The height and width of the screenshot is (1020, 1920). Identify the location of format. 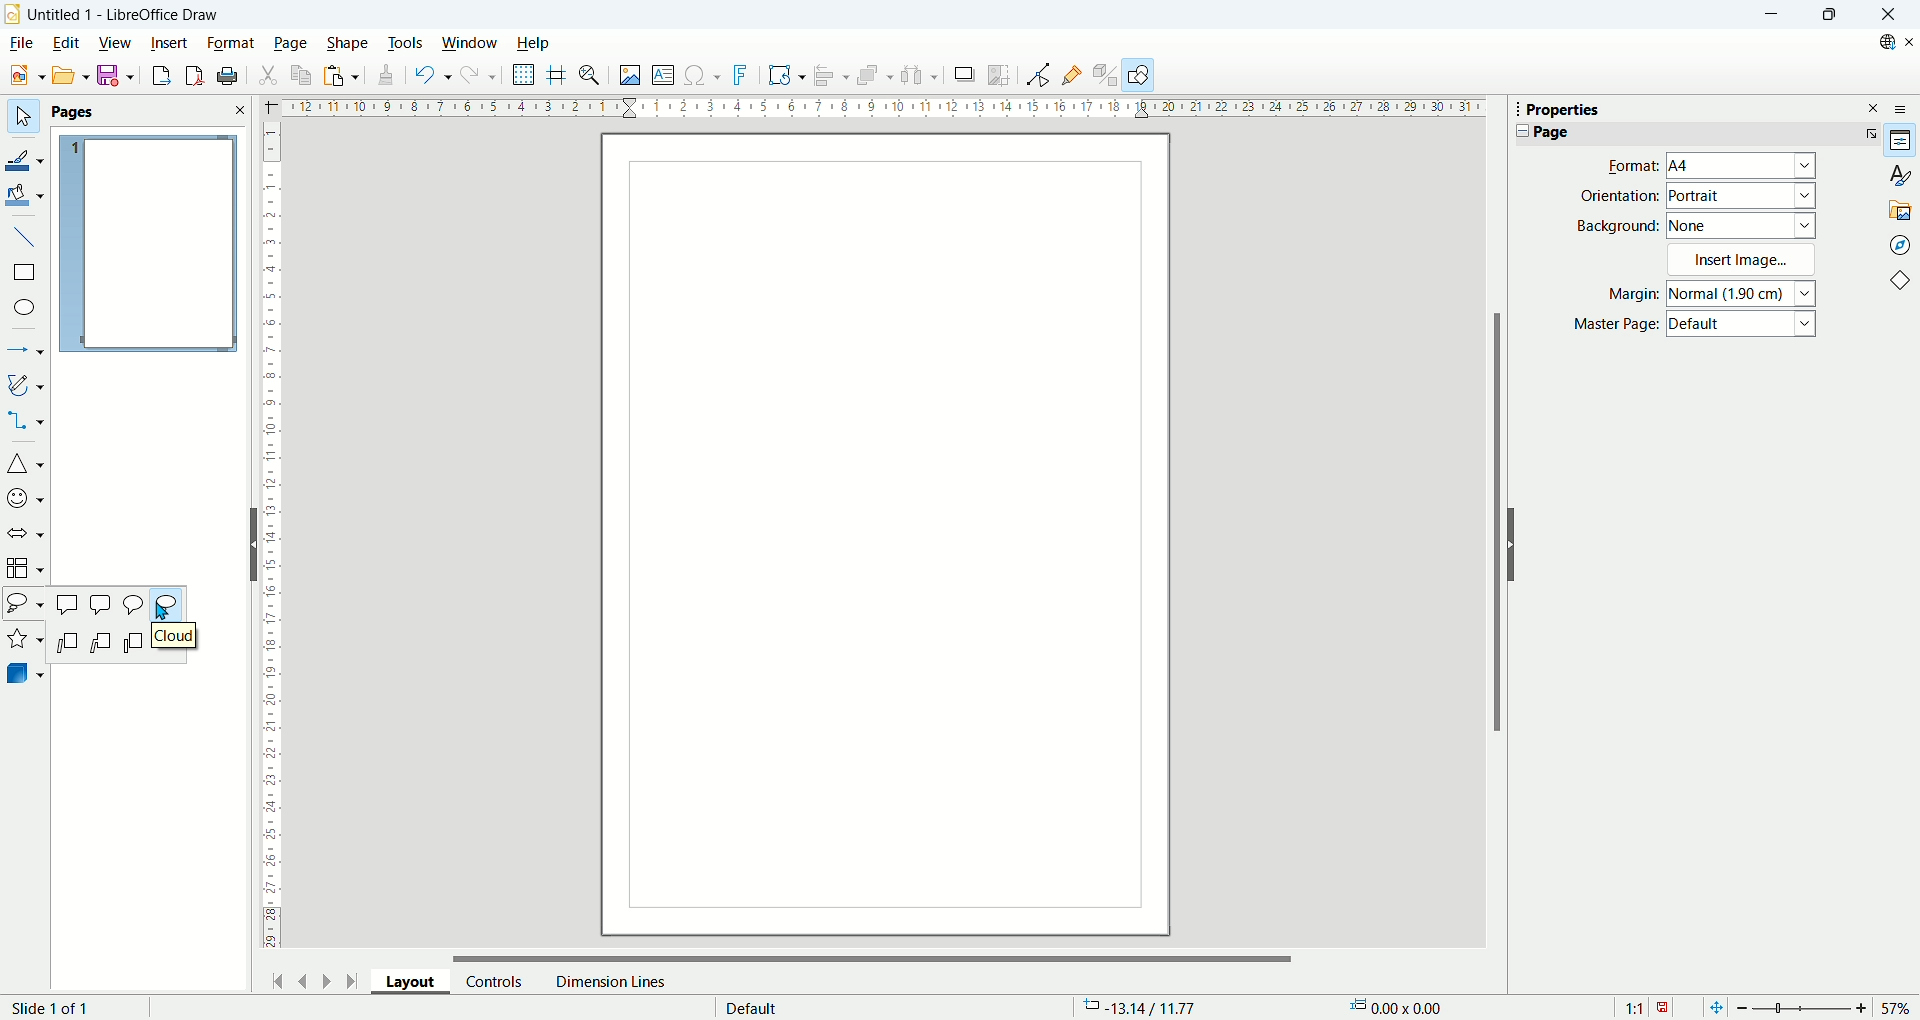
(231, 42).